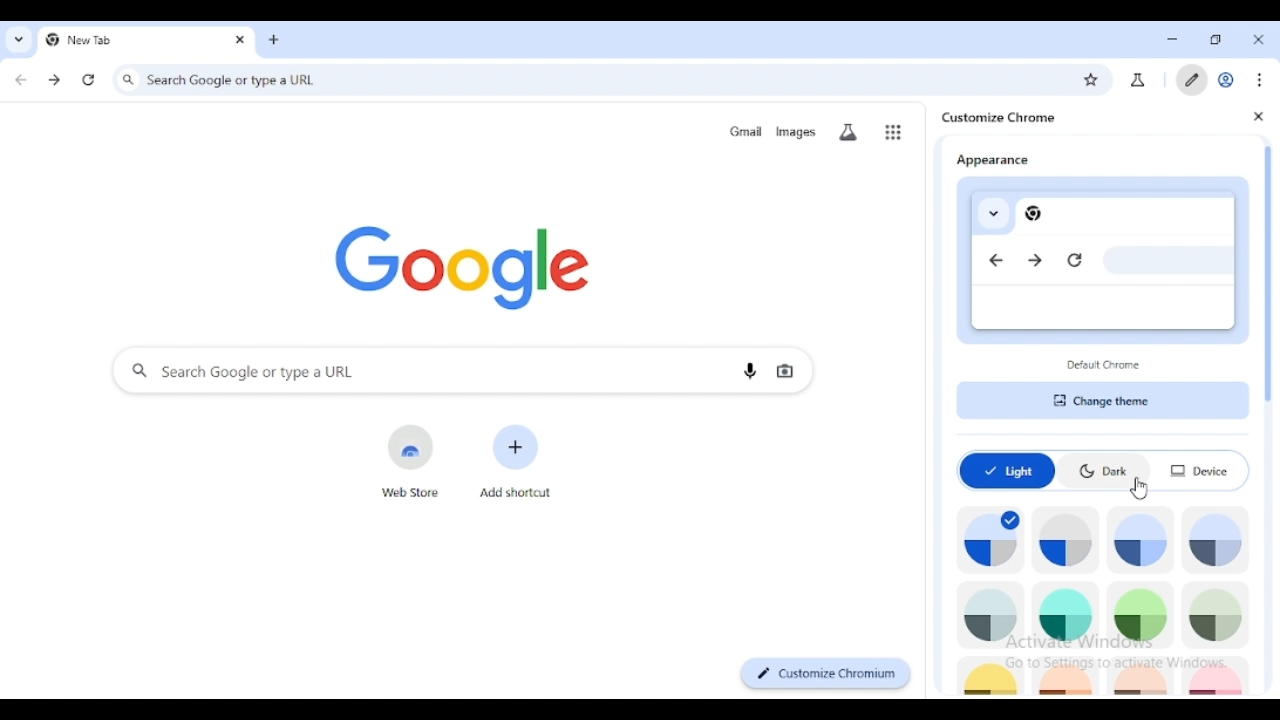 Image resolution: width=1280 pixels, height=720 pixels. Describe the element at coordinates (1139, 80) in the screenshot. I see `chrome labs` at that location.